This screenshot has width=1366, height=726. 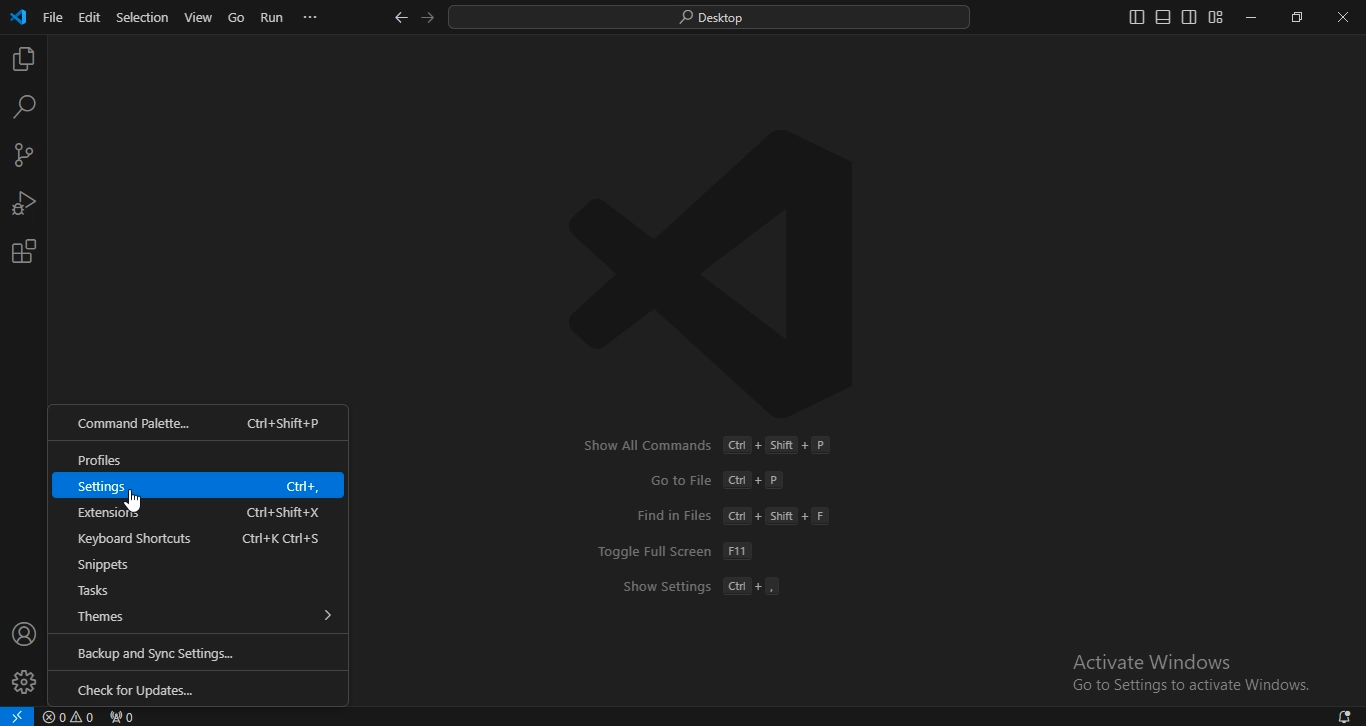 I want to click on 1 new notification, so click(x=1337, y=714).